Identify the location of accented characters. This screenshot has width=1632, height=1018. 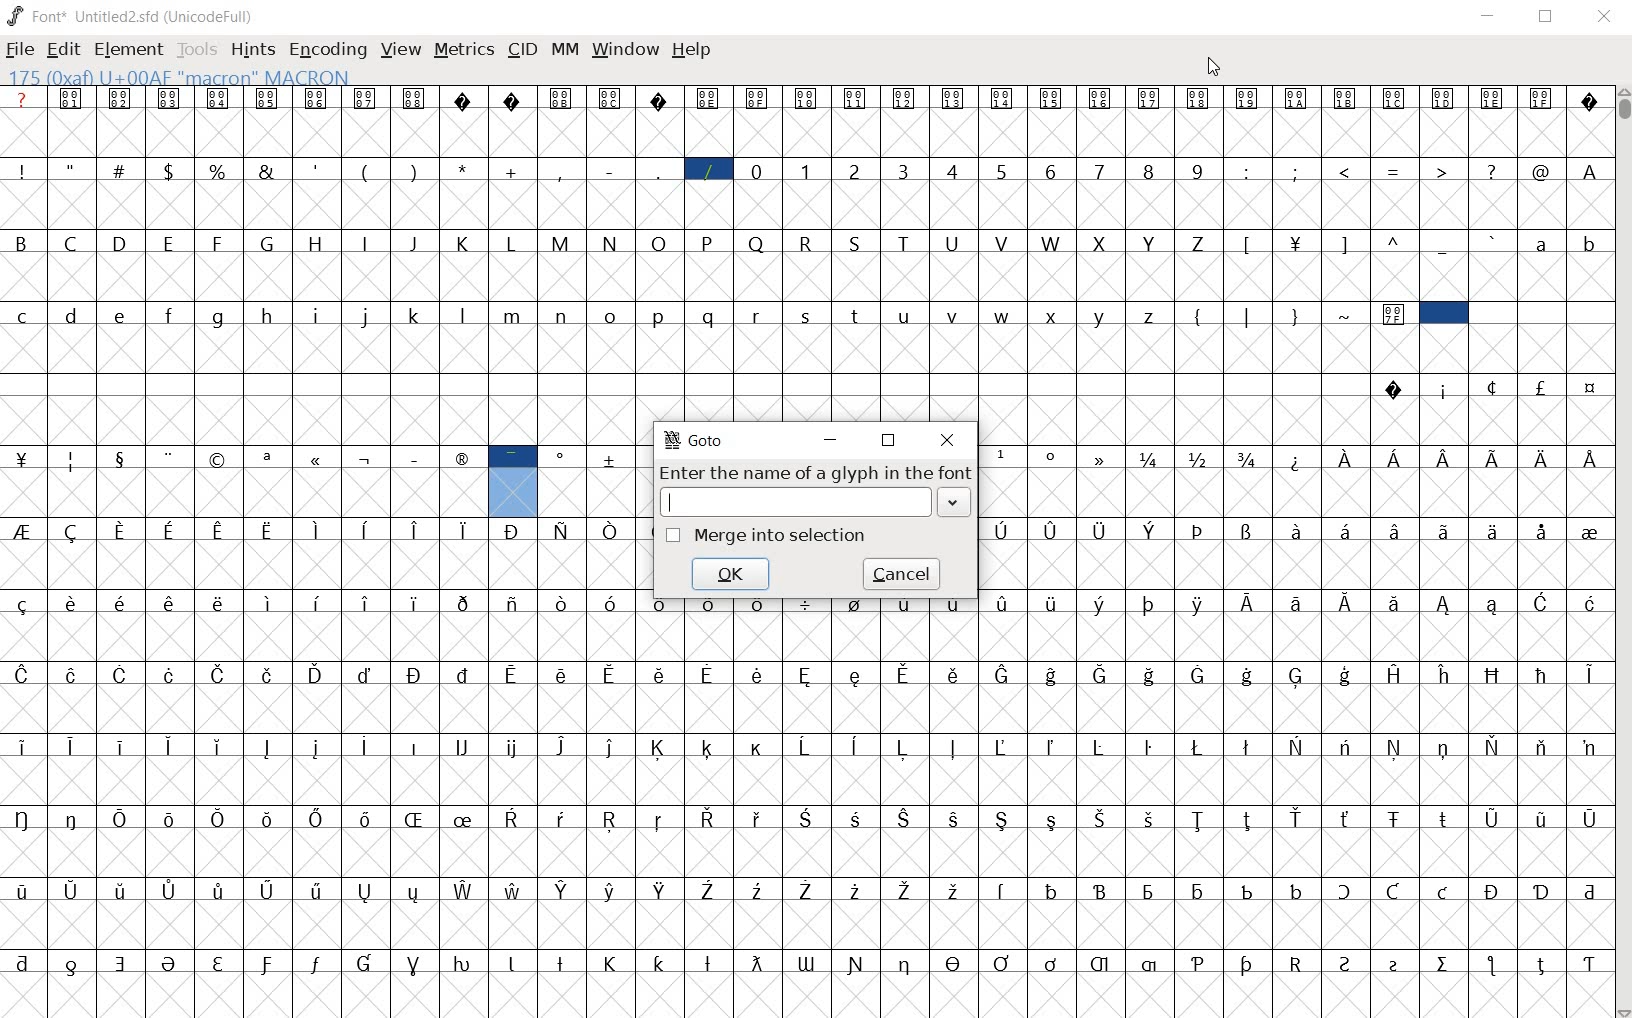
(1024, 770).